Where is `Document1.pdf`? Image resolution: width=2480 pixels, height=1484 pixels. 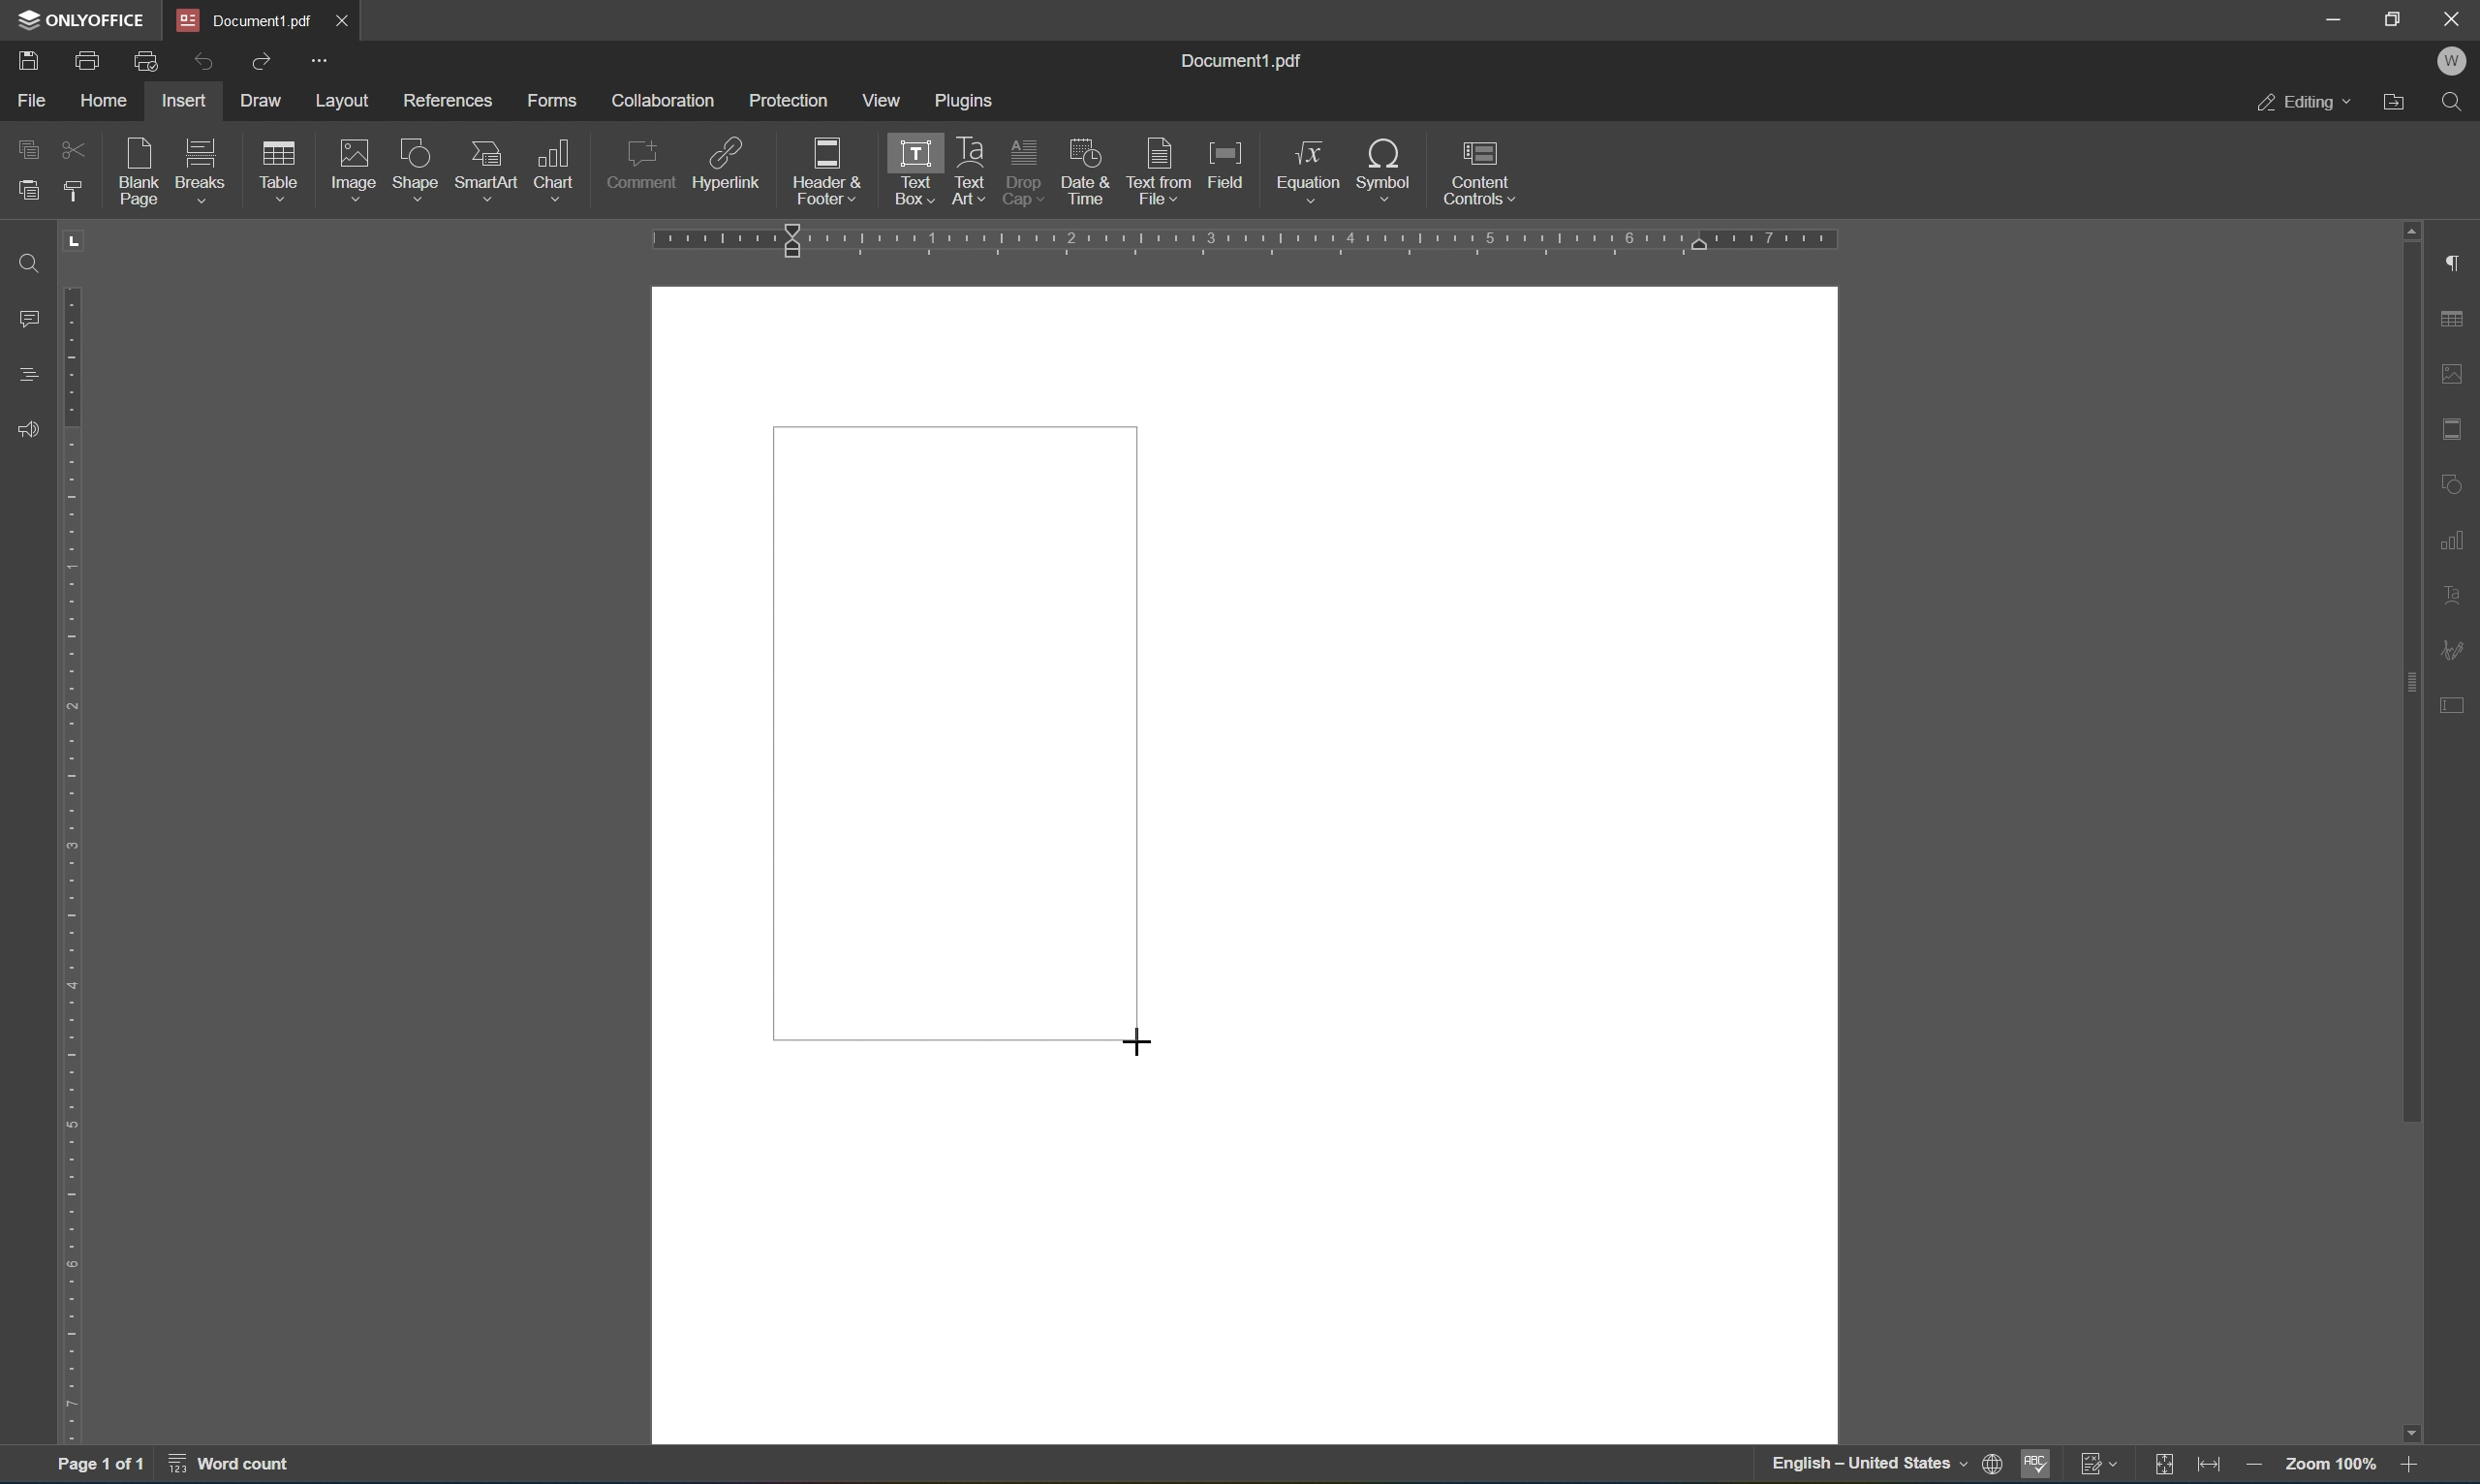 Document1.pdf is located at coordinates (244, 19).